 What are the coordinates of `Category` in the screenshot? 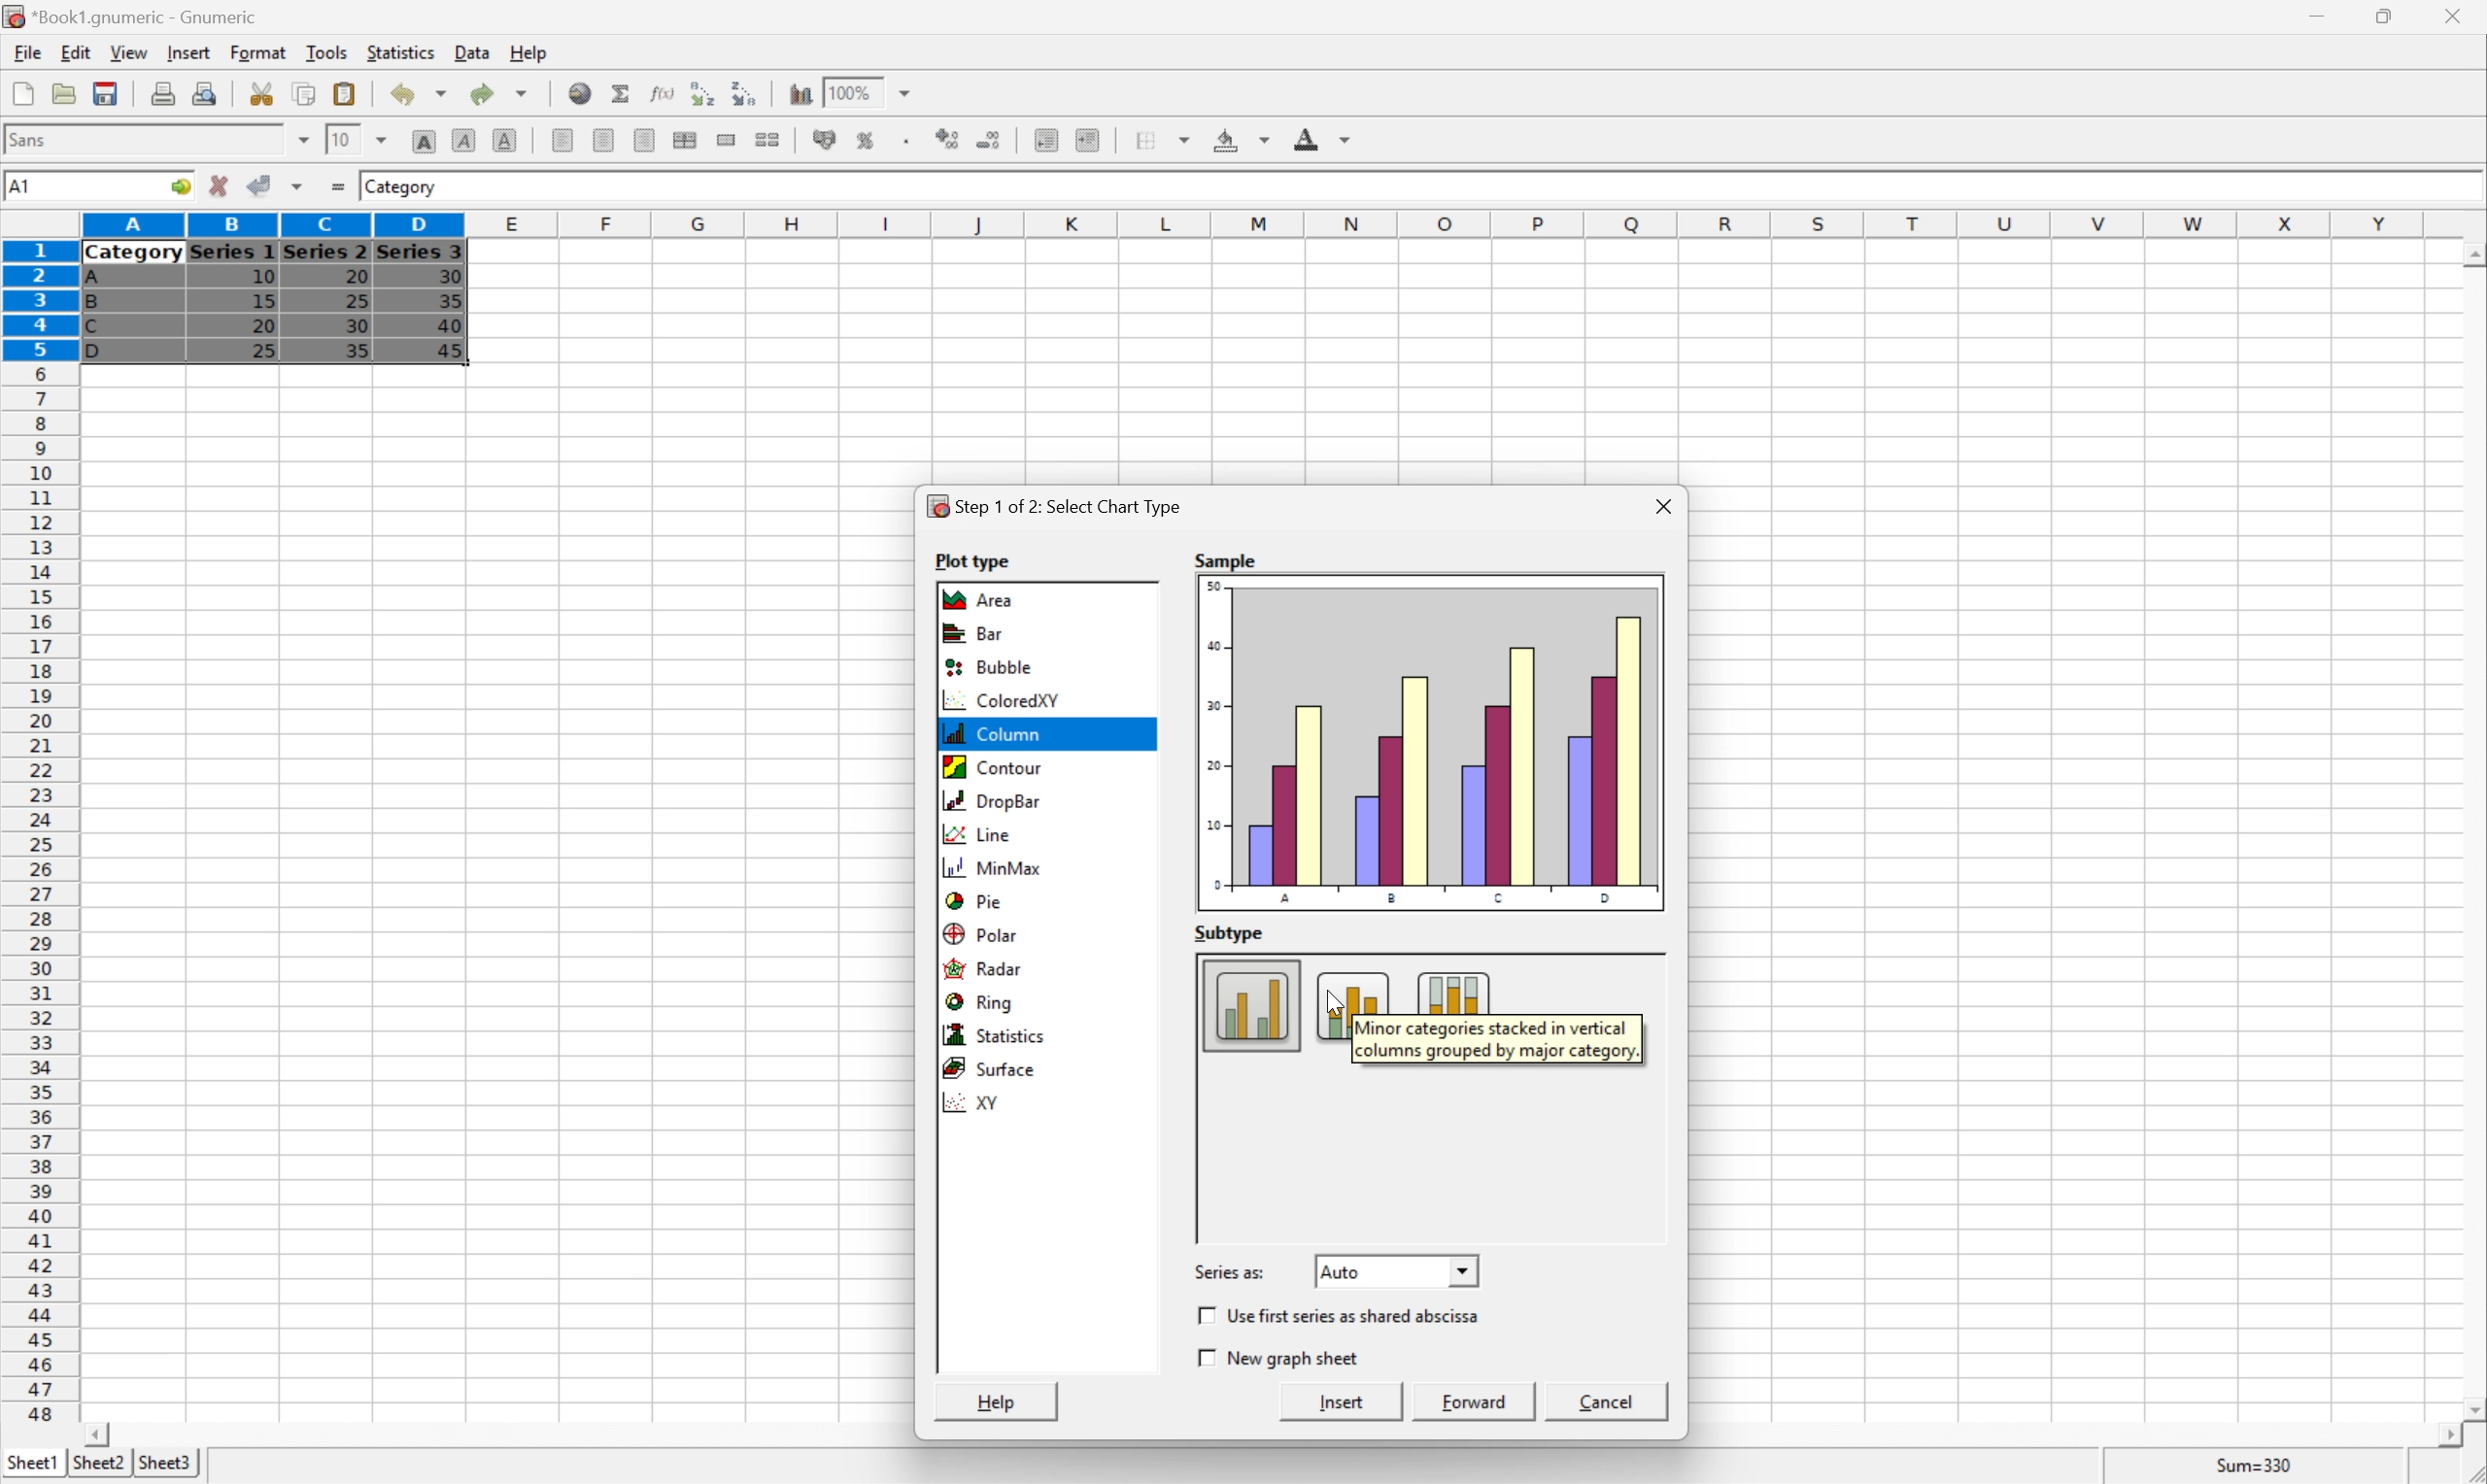 It's located at (403, 188).